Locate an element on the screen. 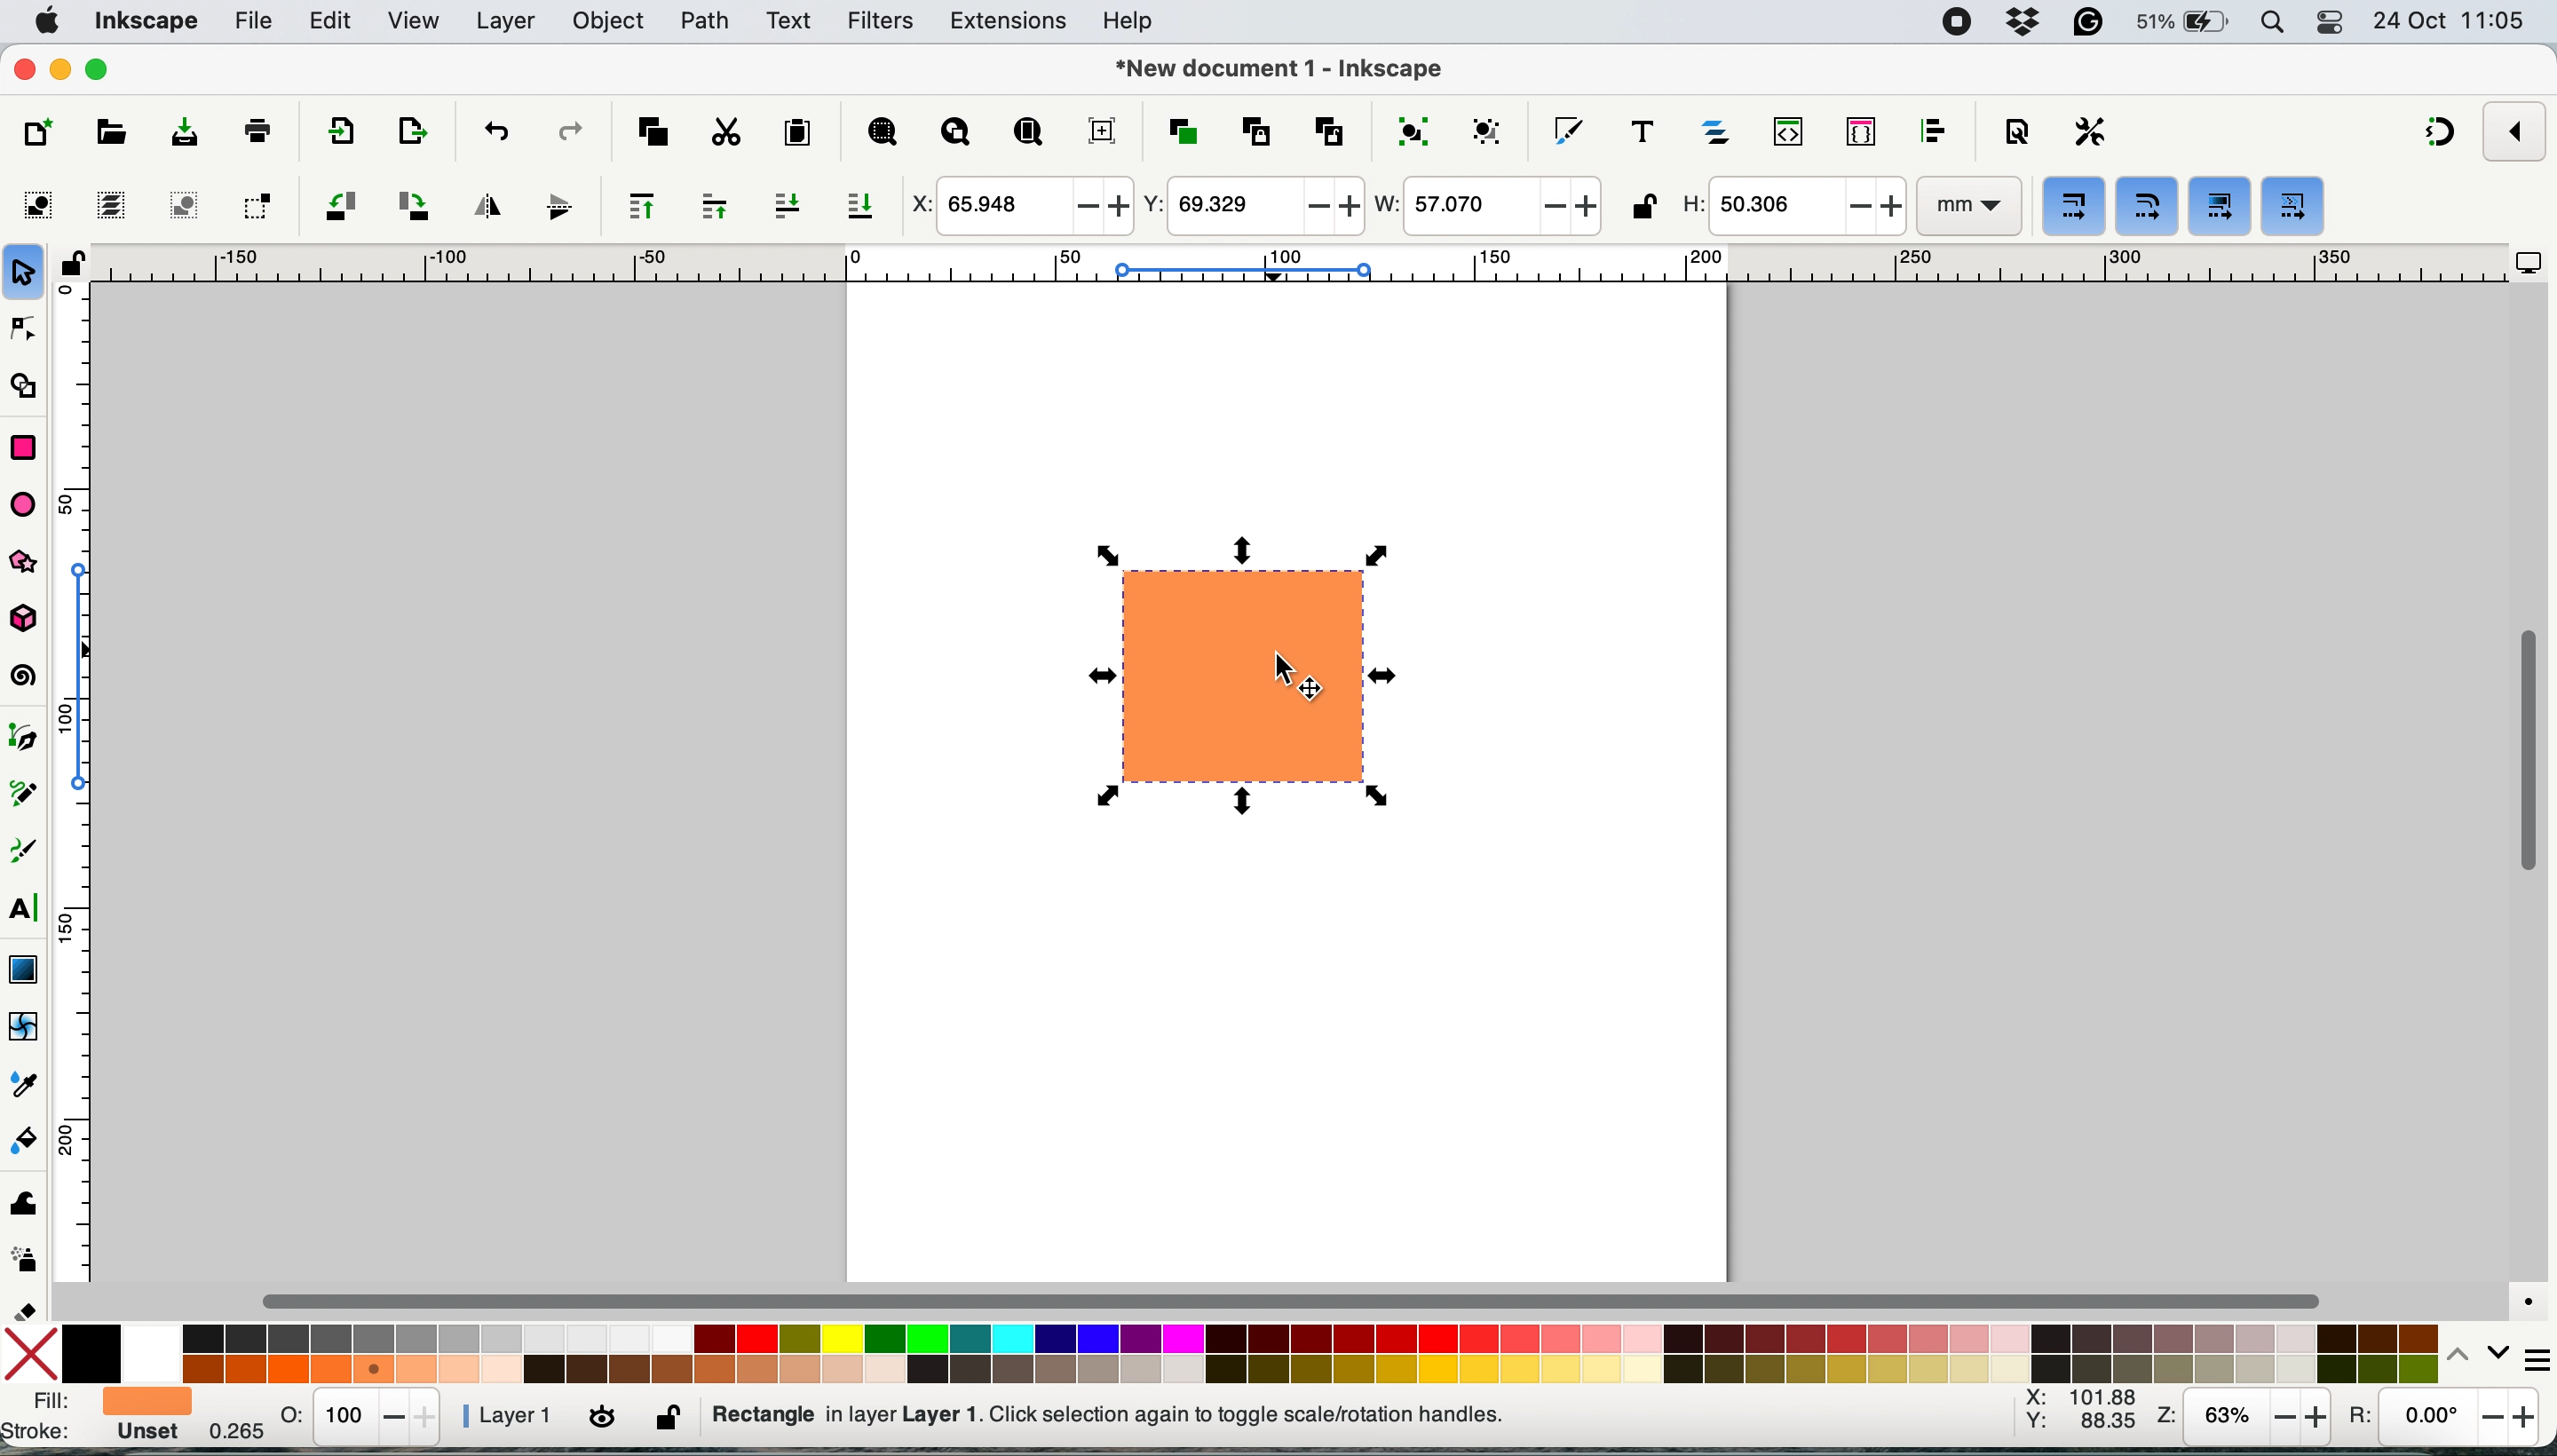 This screenshot has height=1456, width=2557. lower selection to bottom is located at coordinates (865, 208).